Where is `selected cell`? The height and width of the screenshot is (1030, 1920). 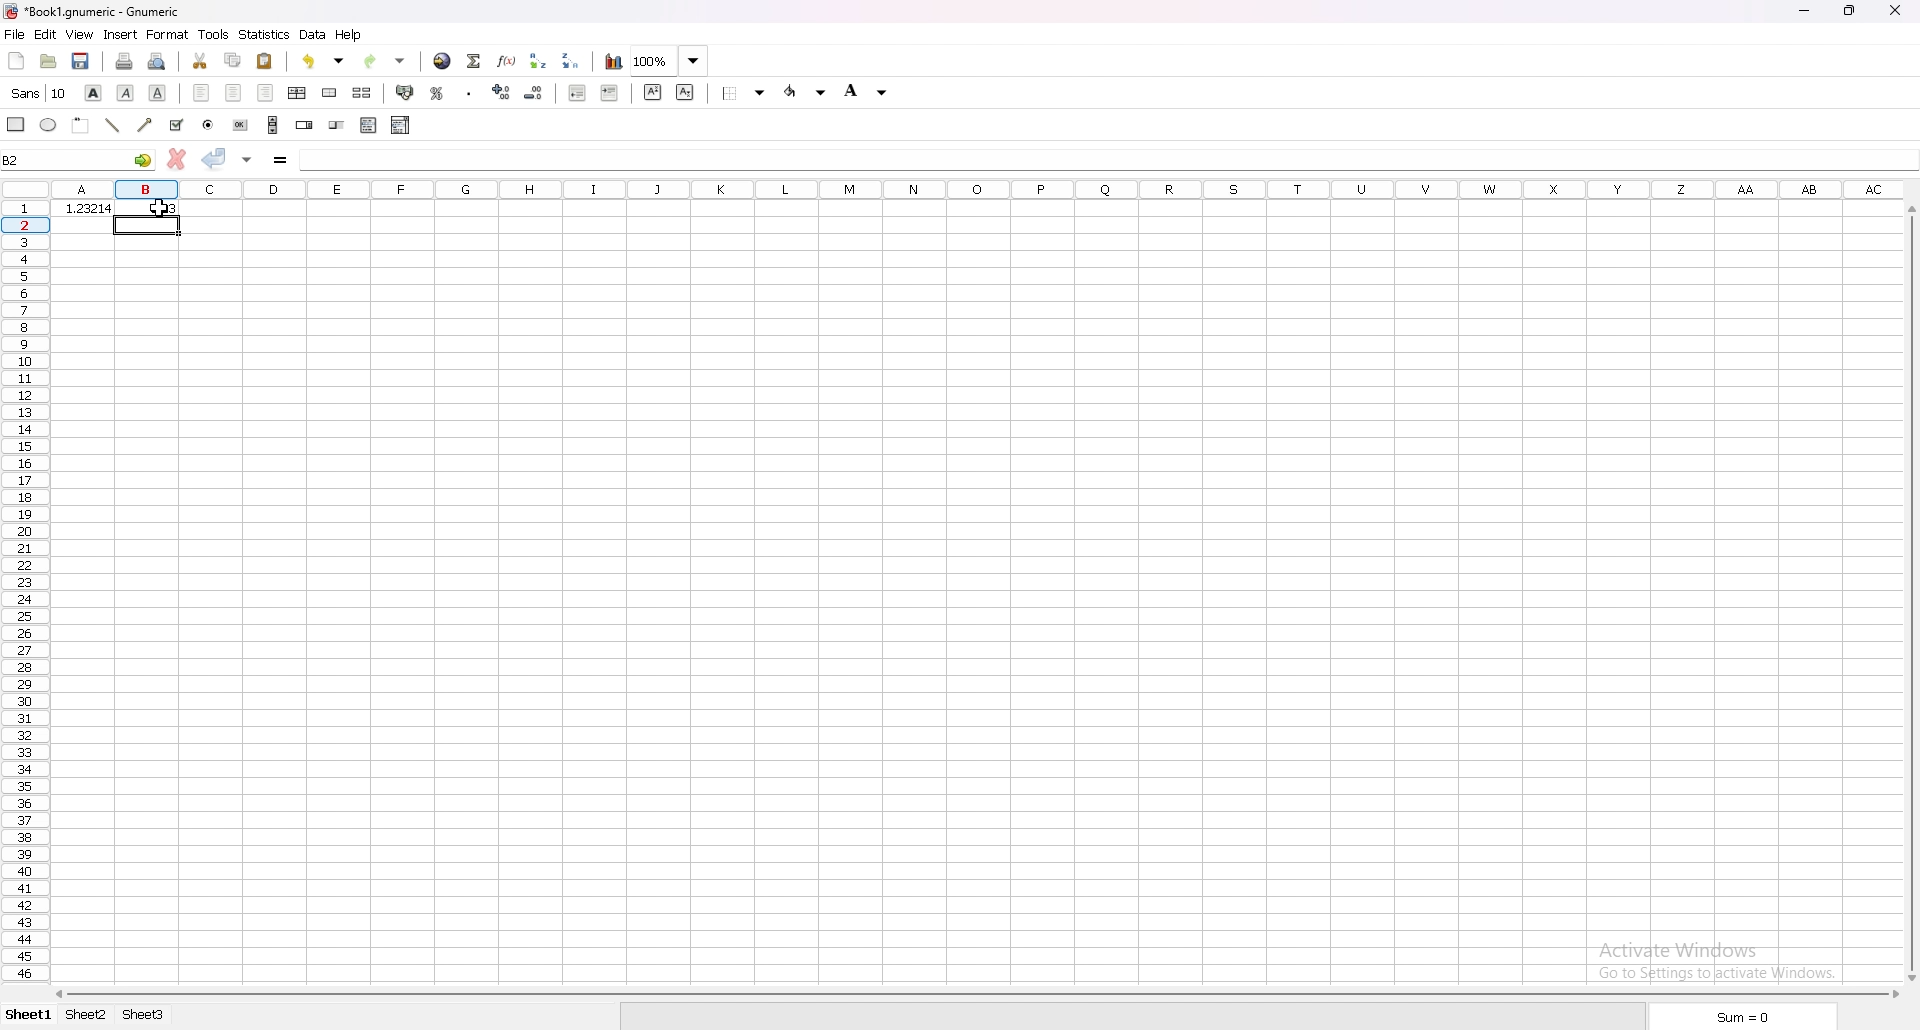
selected cell is located at coordinates (147, 225).